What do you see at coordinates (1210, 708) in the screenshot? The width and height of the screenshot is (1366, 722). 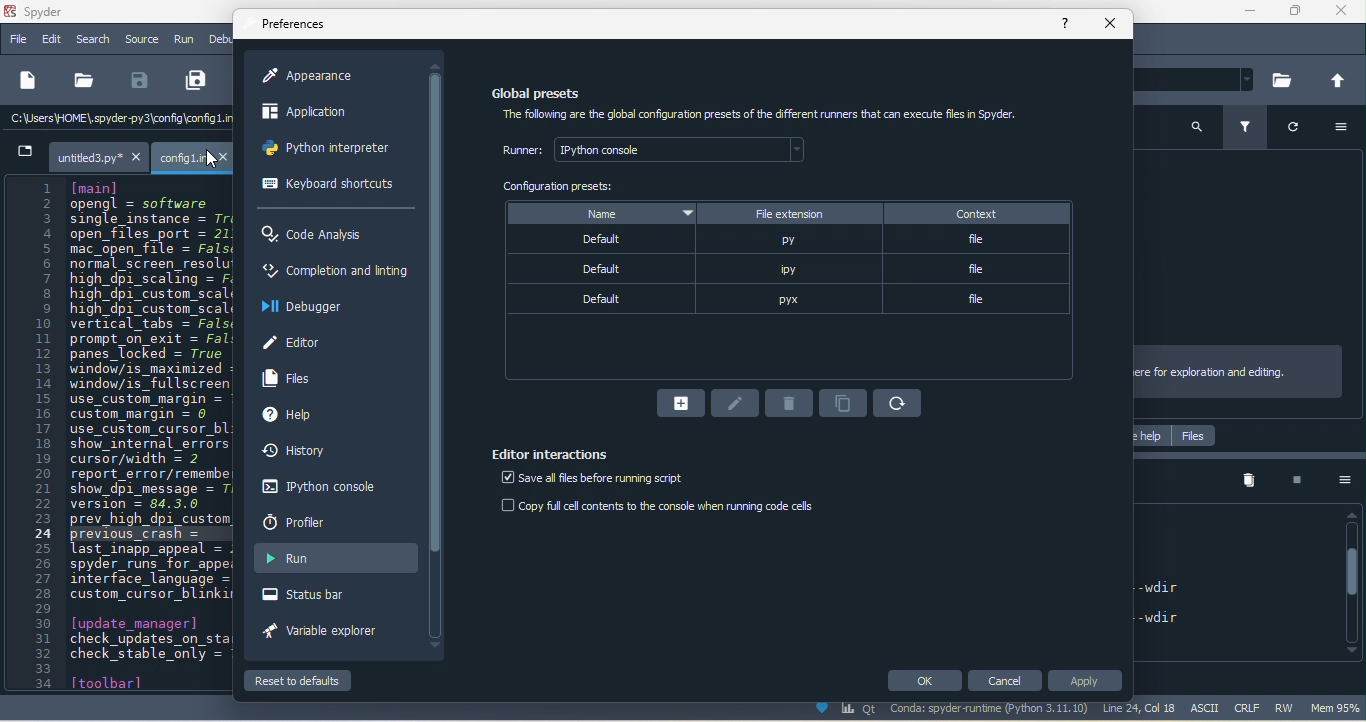 I see `ascii` at bounding box center [1210, 708].